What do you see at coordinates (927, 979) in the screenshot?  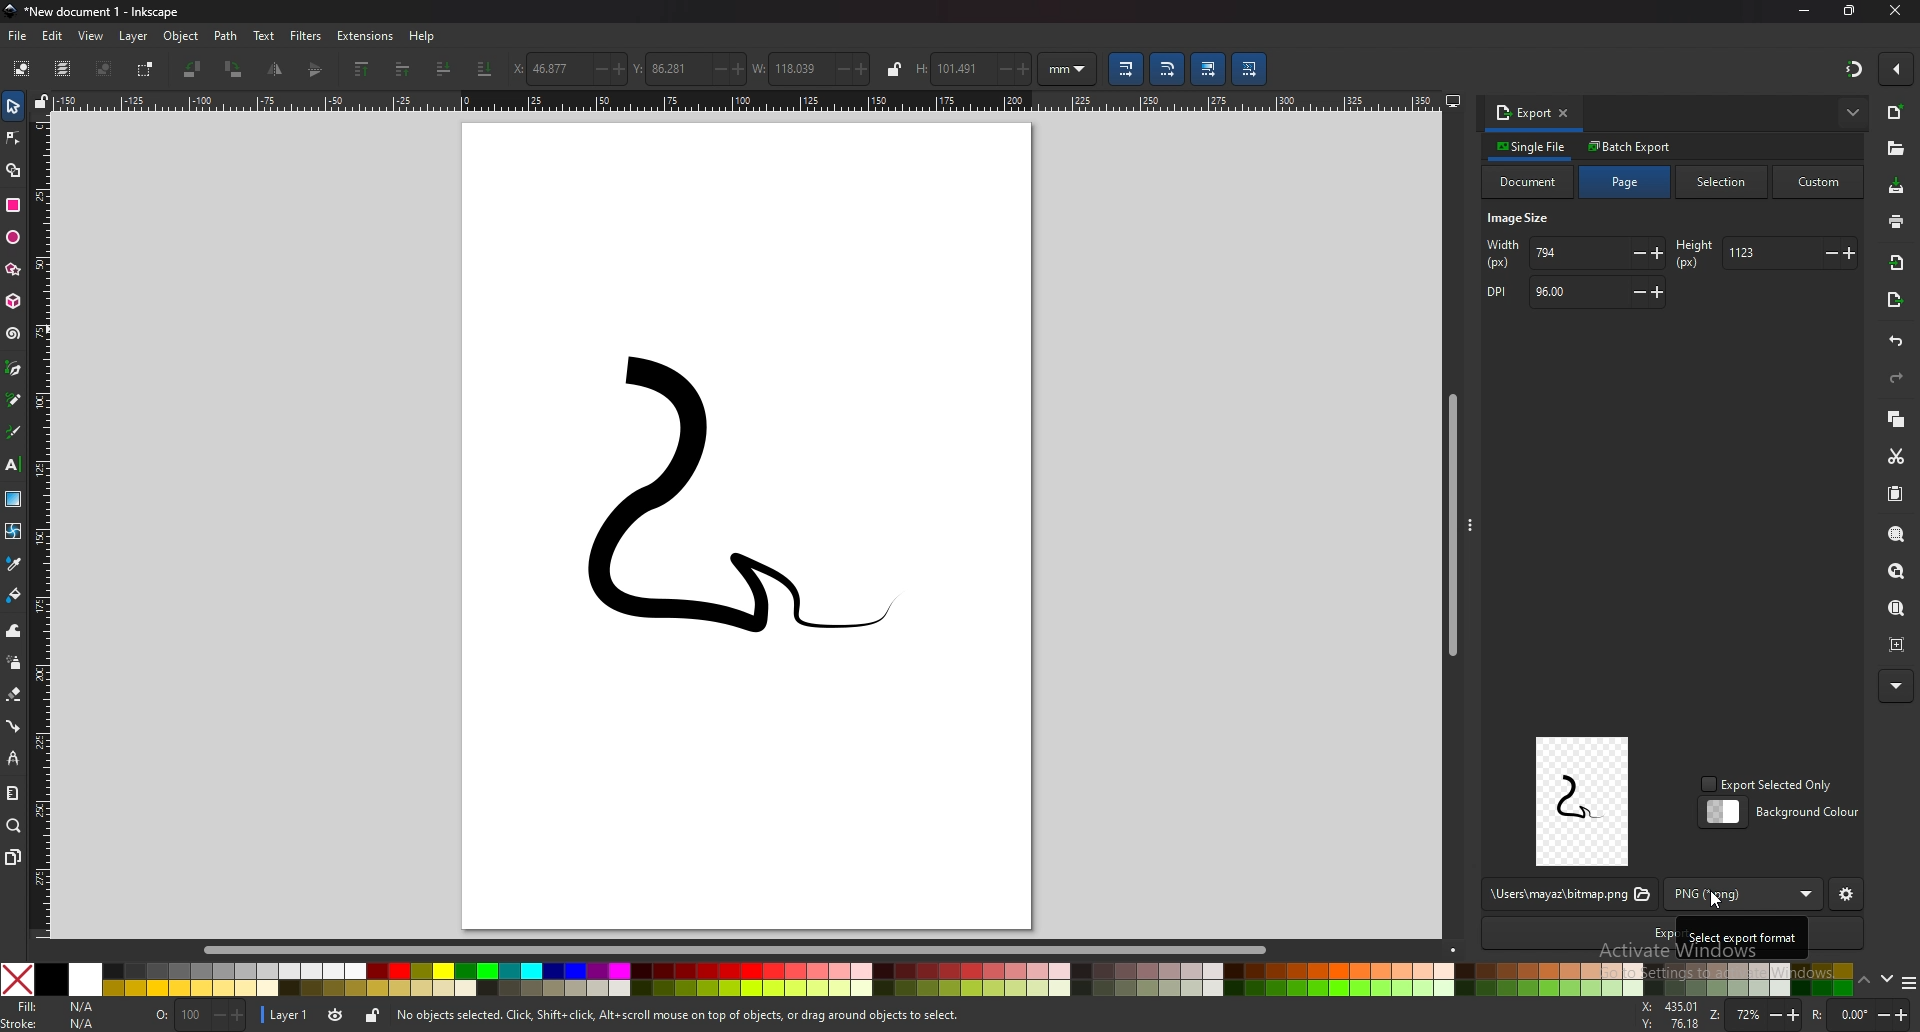 I see `colors` at bounding box center [927, 979].